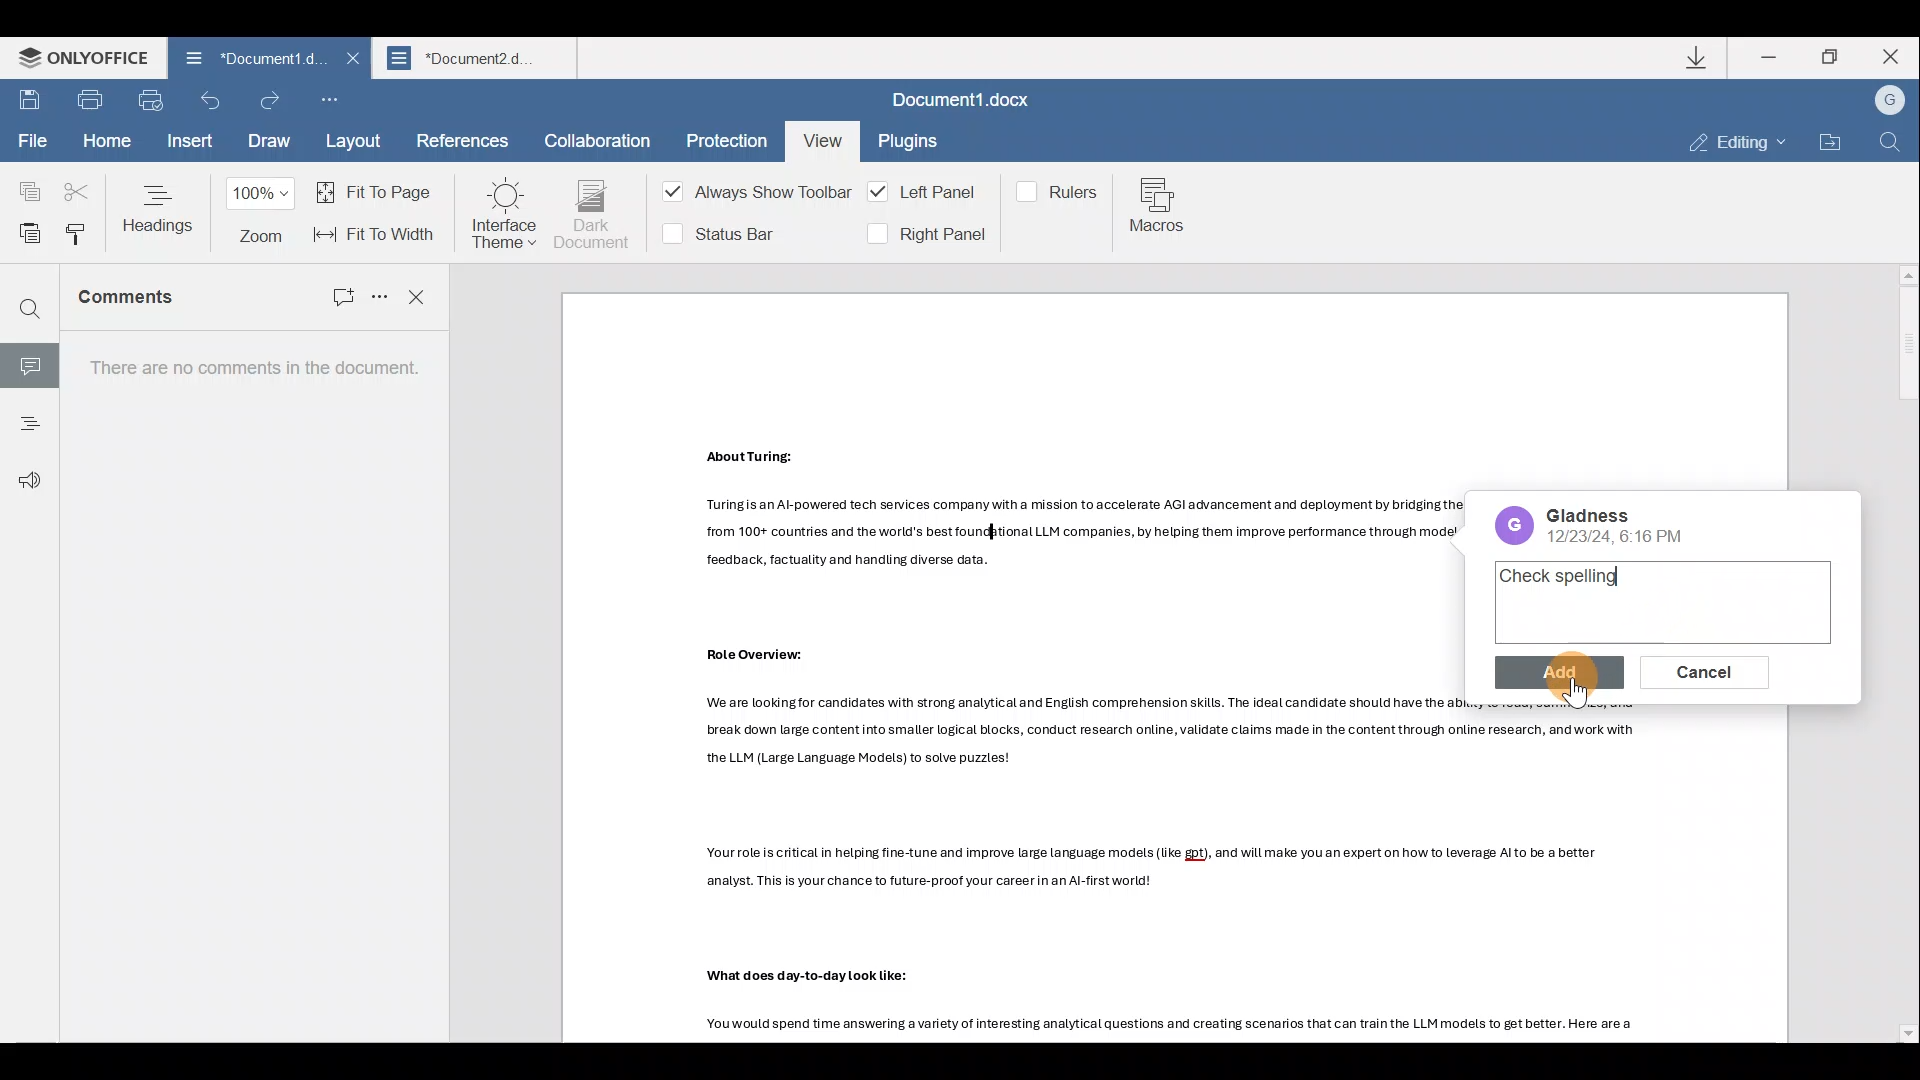 This screenshot has height=1080, width=1920. Describe the element at coordinates (480, 61) in the screenshot. I see `Document2.d..` at that location.